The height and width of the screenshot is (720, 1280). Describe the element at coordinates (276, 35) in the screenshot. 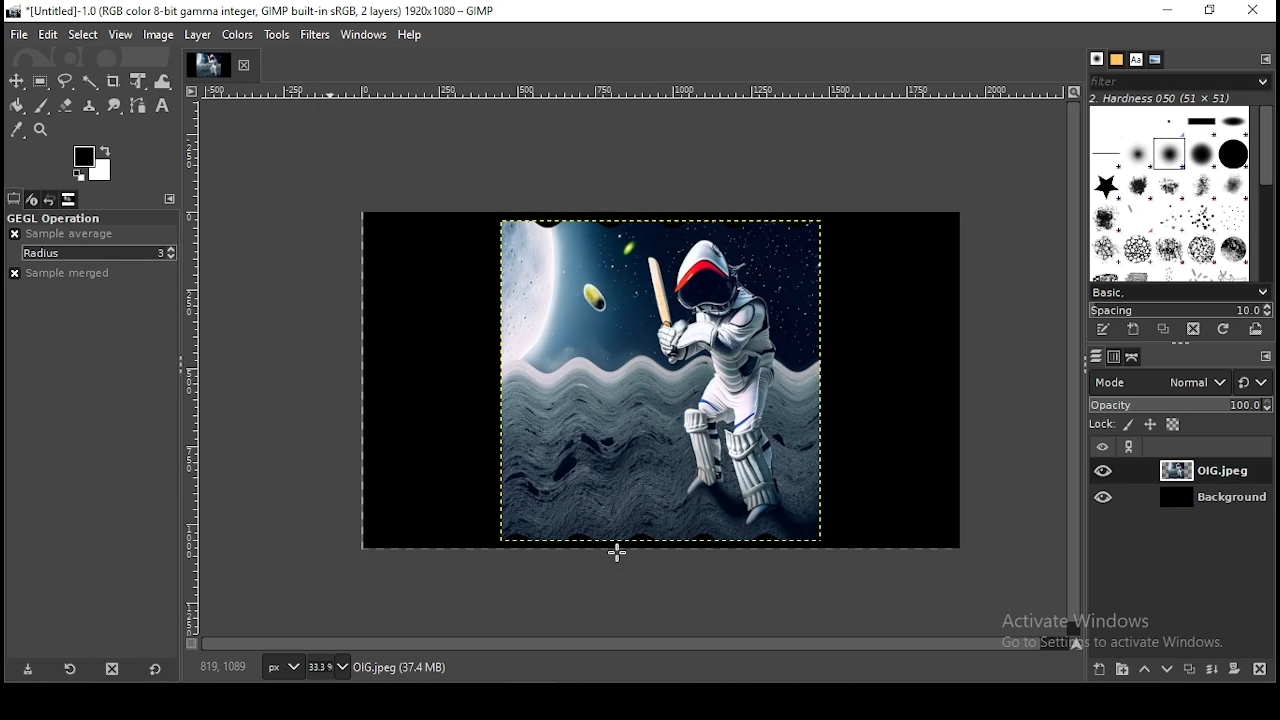

I see `tools` at that location.